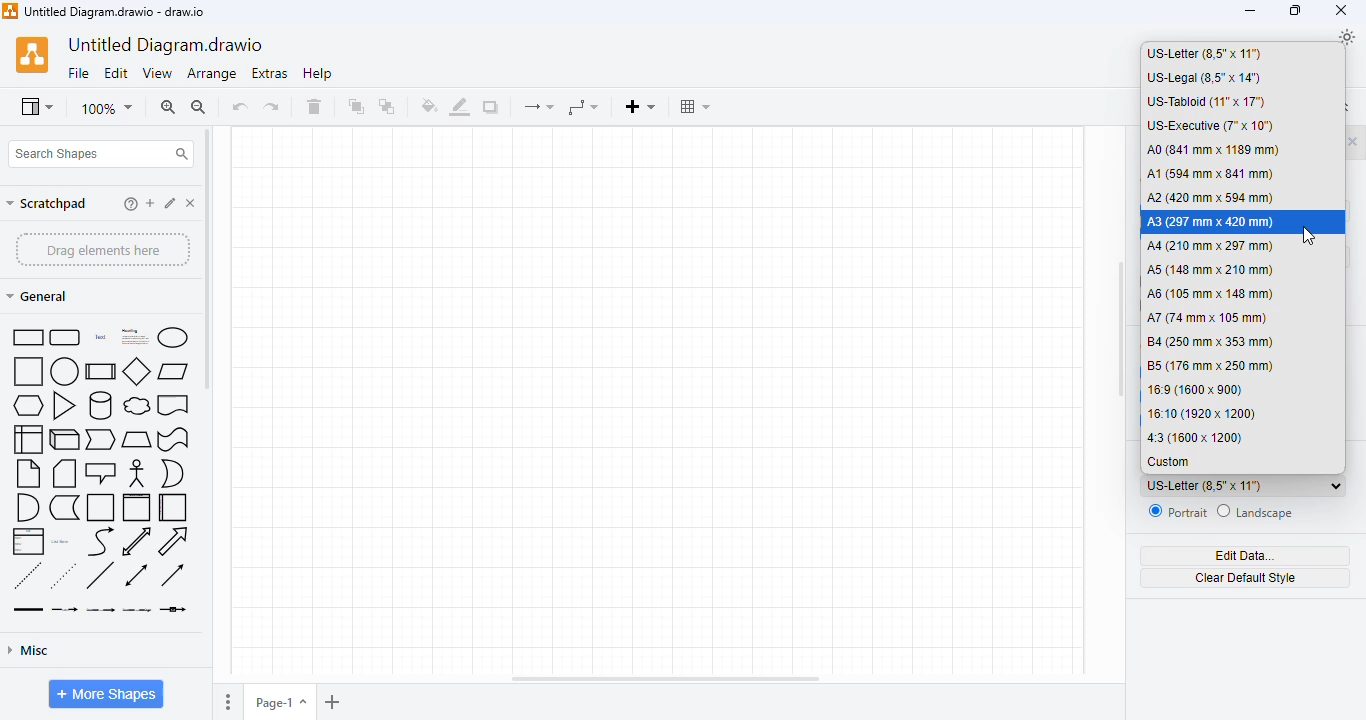  Describe the element at coordinates (39, 296) in the screenshot. I see `general` at that location.